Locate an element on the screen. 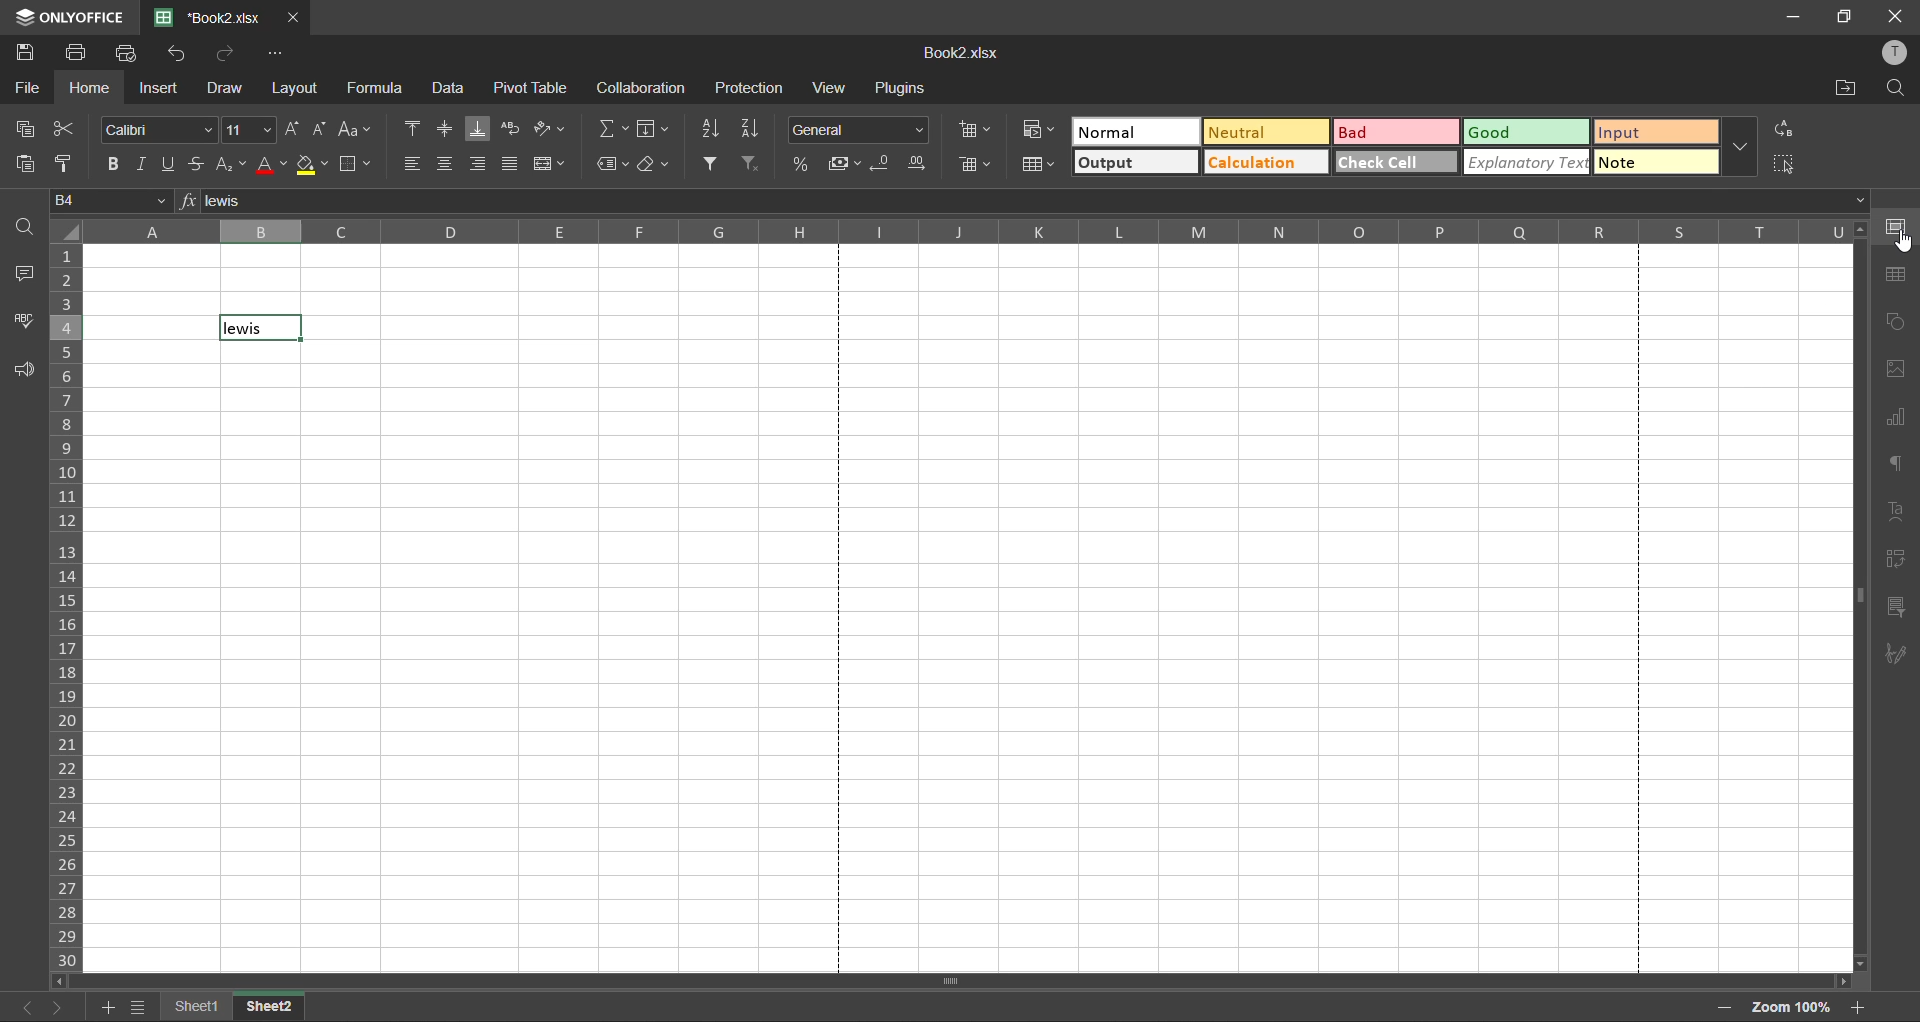 This screenshot has width=1920, height=1022. insert is located at coordinates (162, 87).